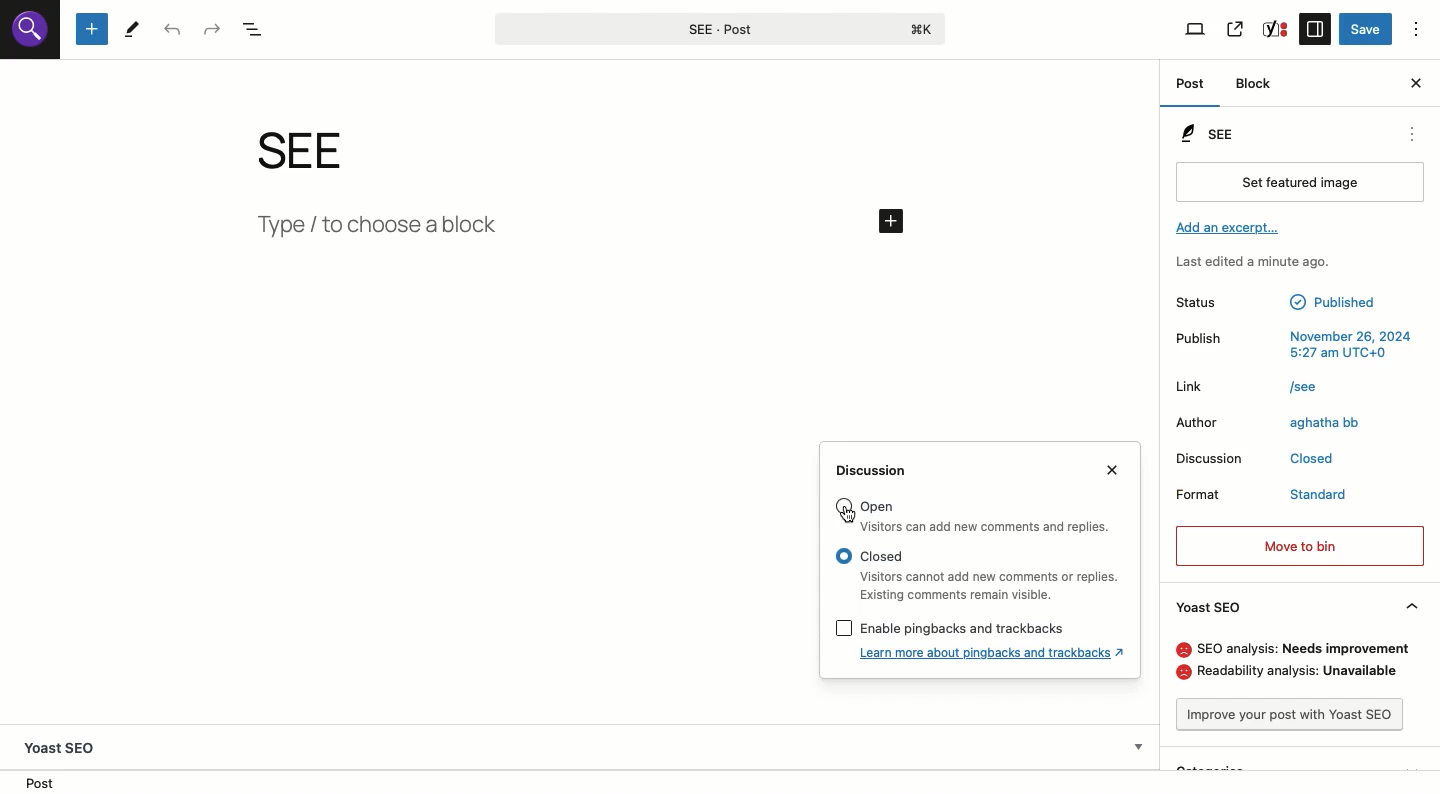  I want to click on Improve post with Yoast, so click(1286, 713).